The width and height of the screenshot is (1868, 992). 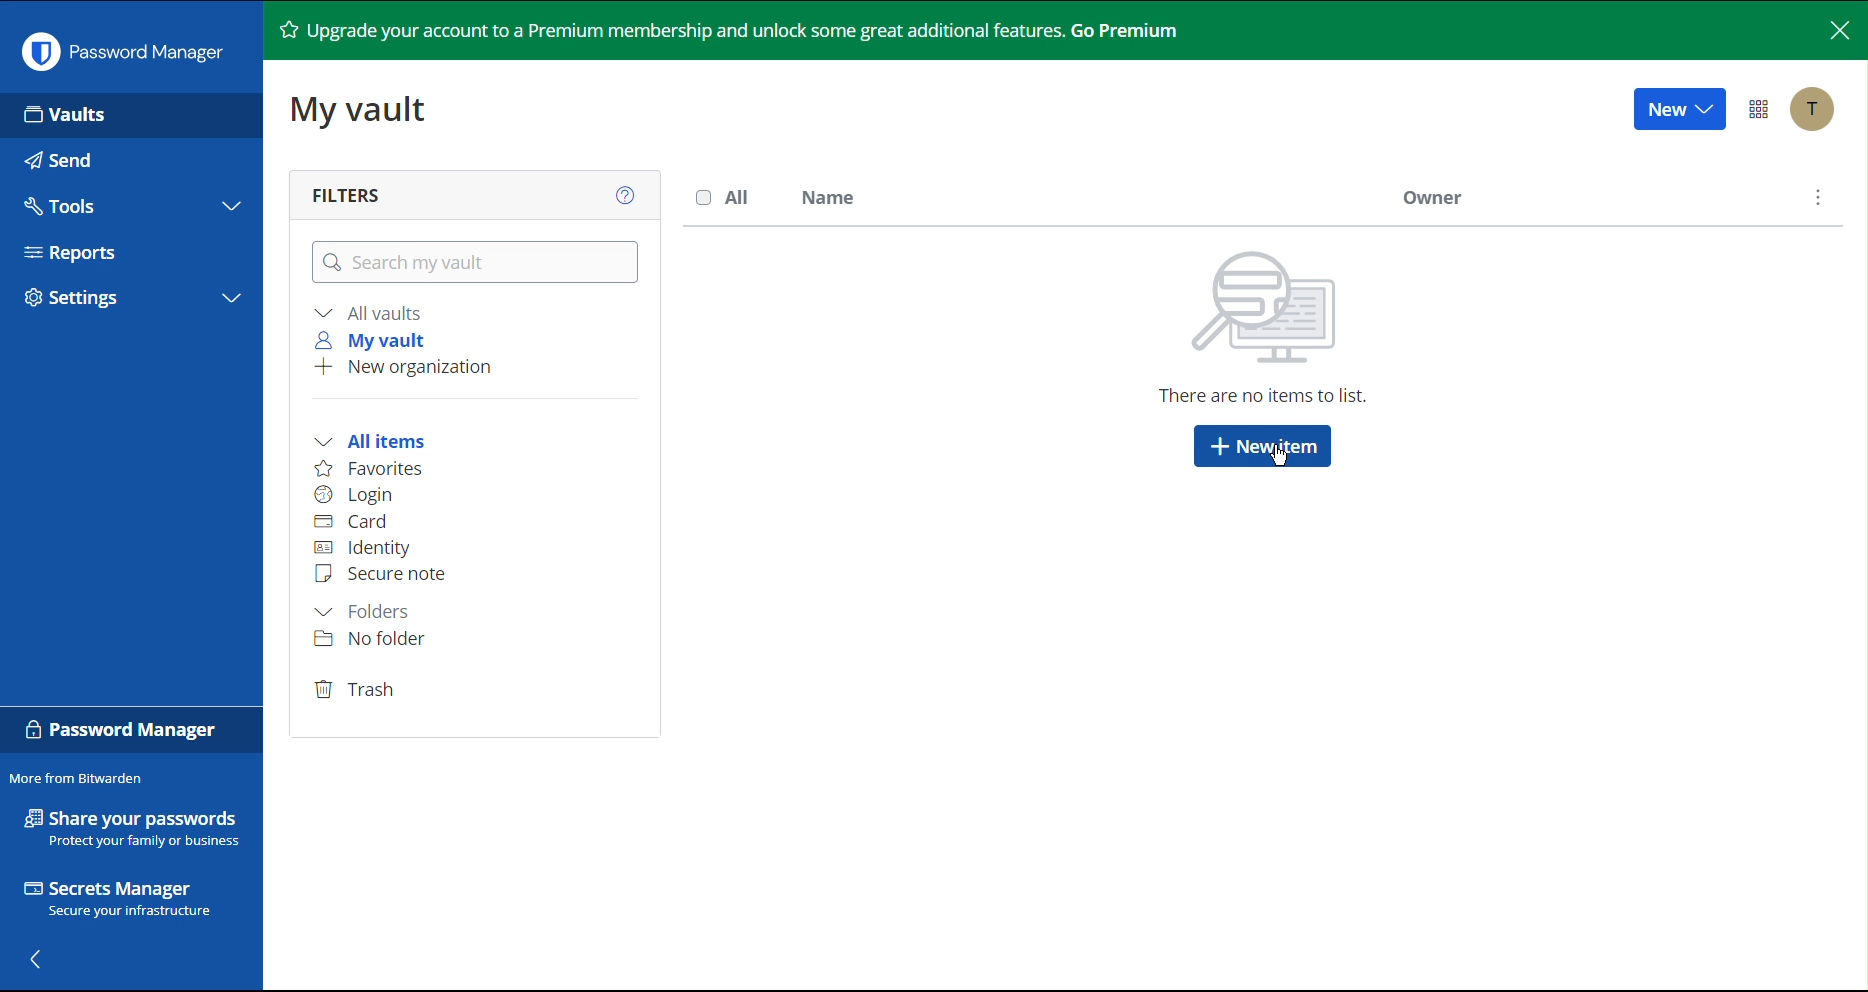 What do you see at coordinates (365, 612) in the screenshot?
I see `Folders` at bounding box center [365, 612].